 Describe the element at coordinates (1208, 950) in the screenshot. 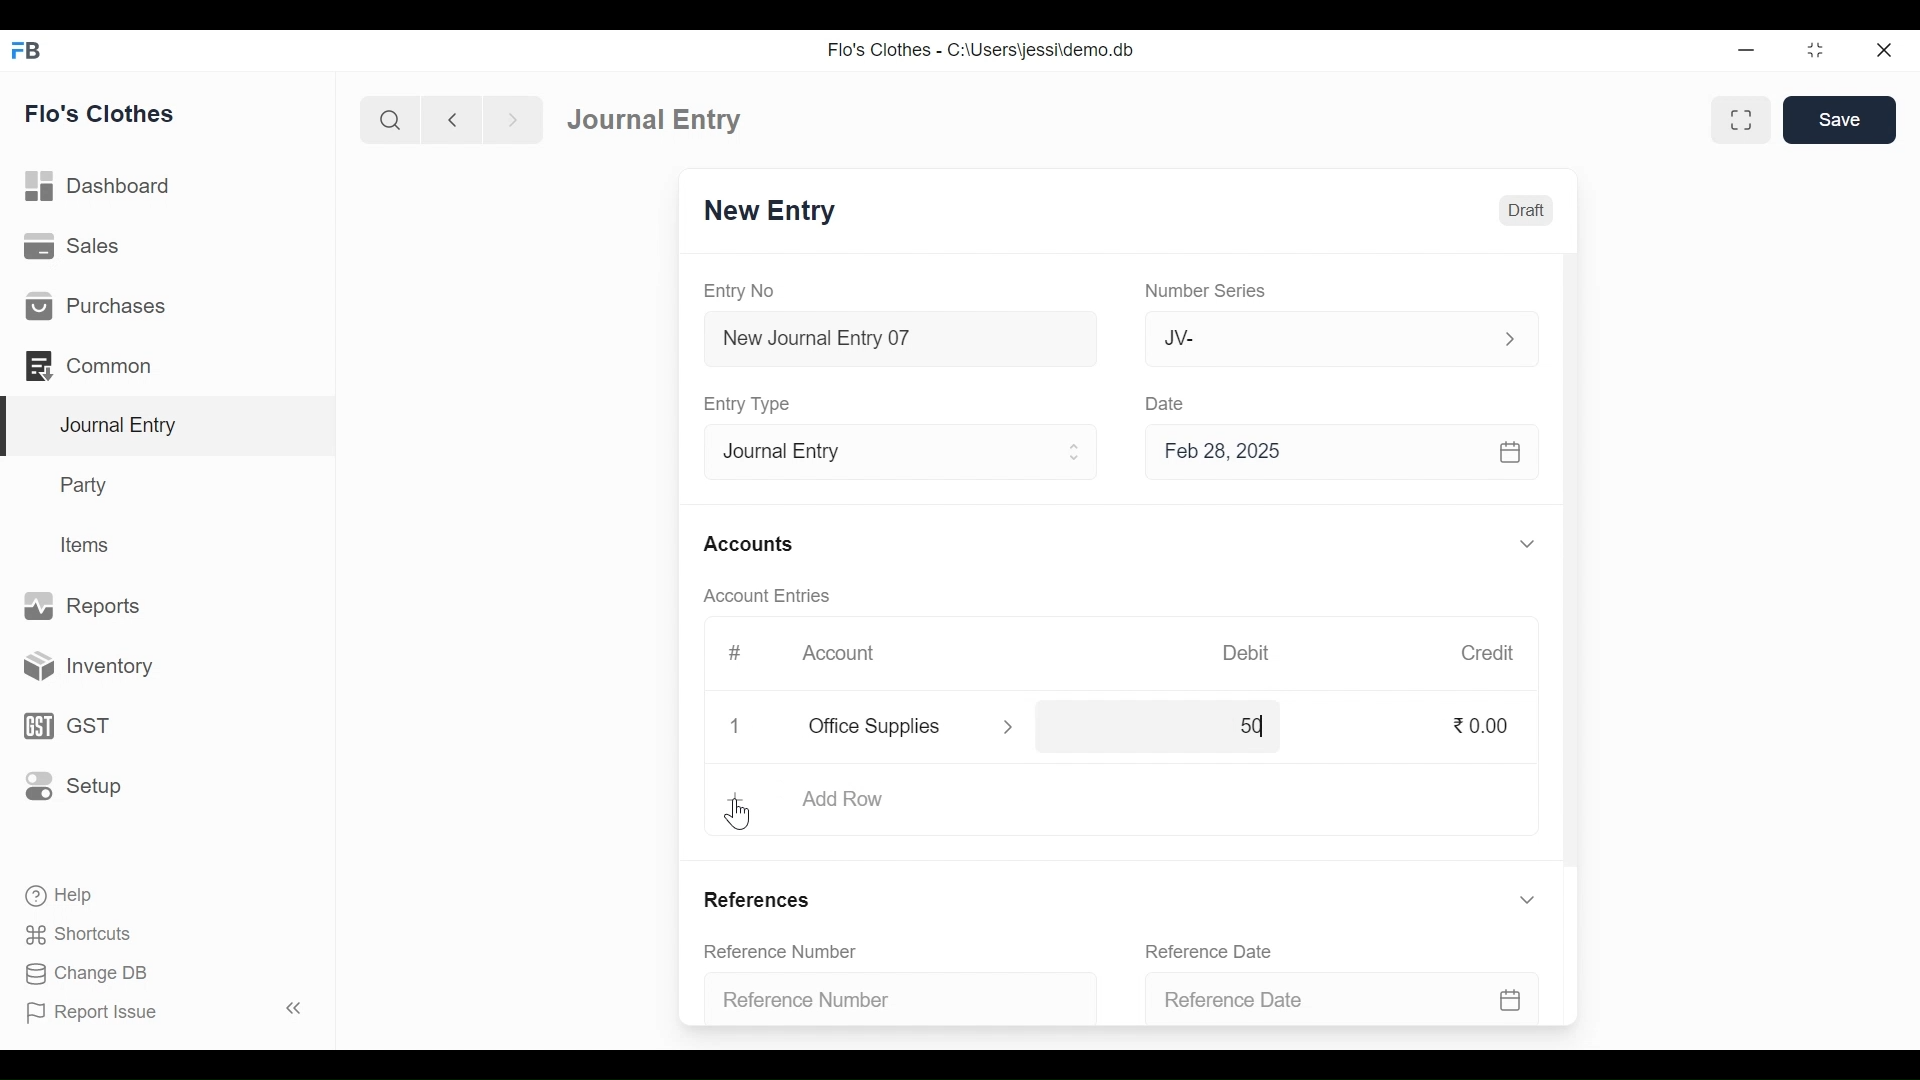

I see `Reference Date` at that location.